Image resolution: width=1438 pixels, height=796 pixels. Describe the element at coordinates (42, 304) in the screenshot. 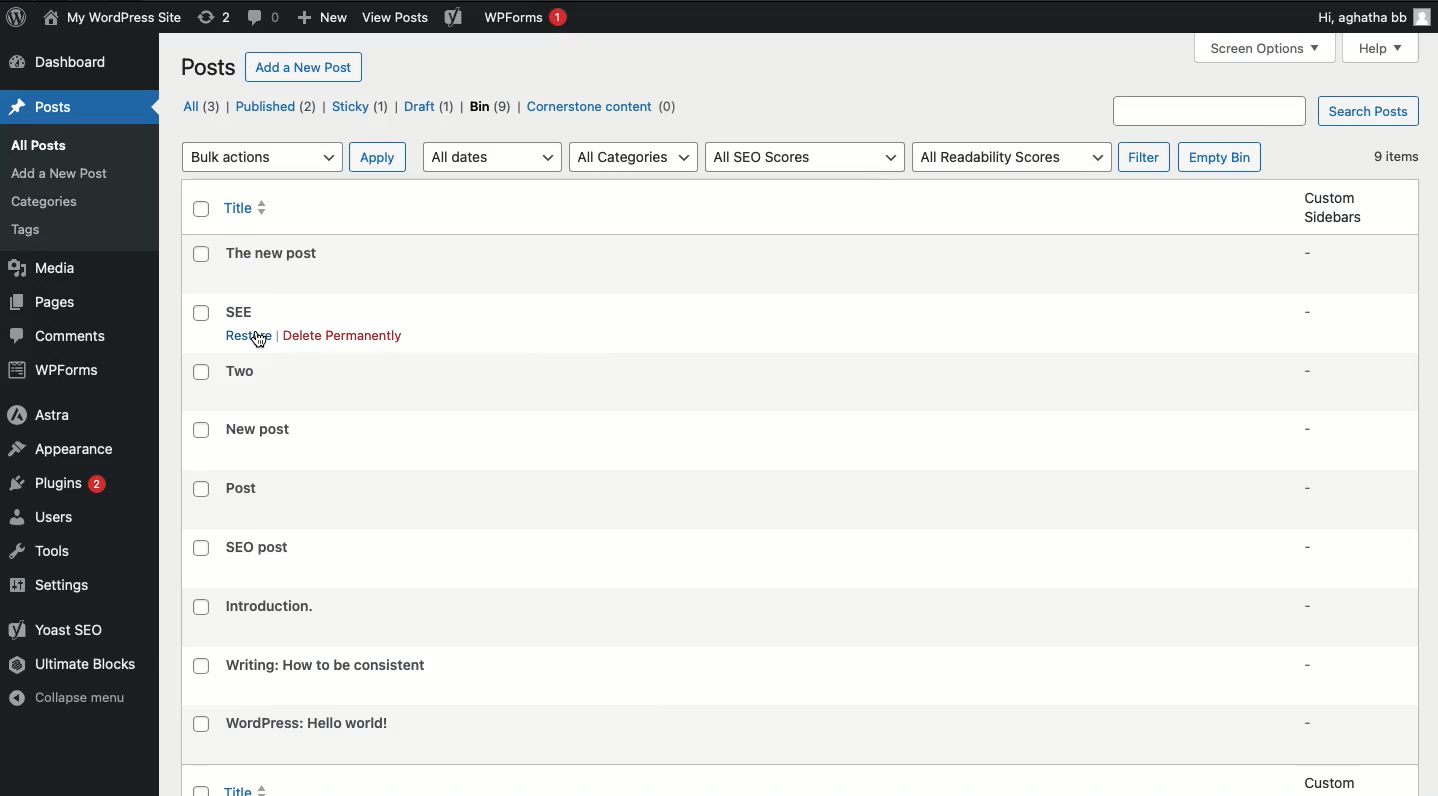

I see `Pages` at that location.